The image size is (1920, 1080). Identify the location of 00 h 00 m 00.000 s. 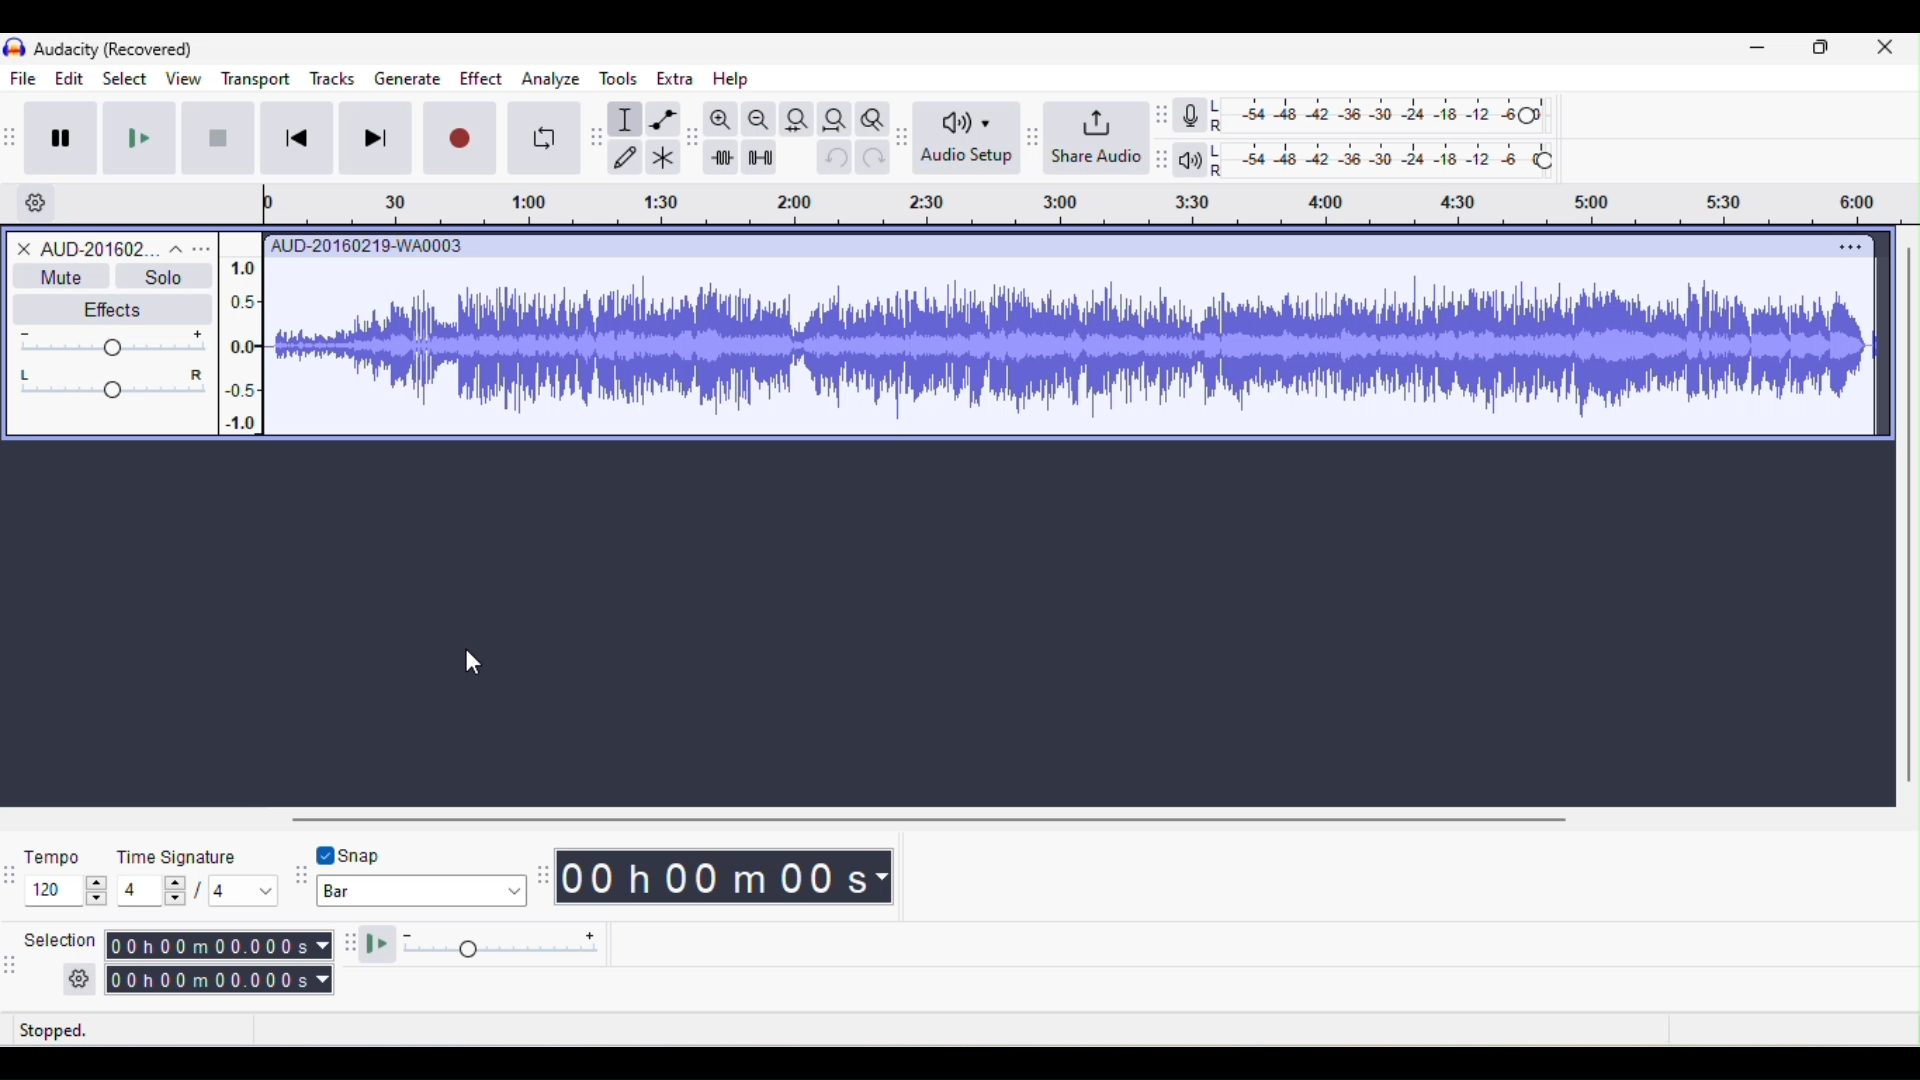
(225, 962).